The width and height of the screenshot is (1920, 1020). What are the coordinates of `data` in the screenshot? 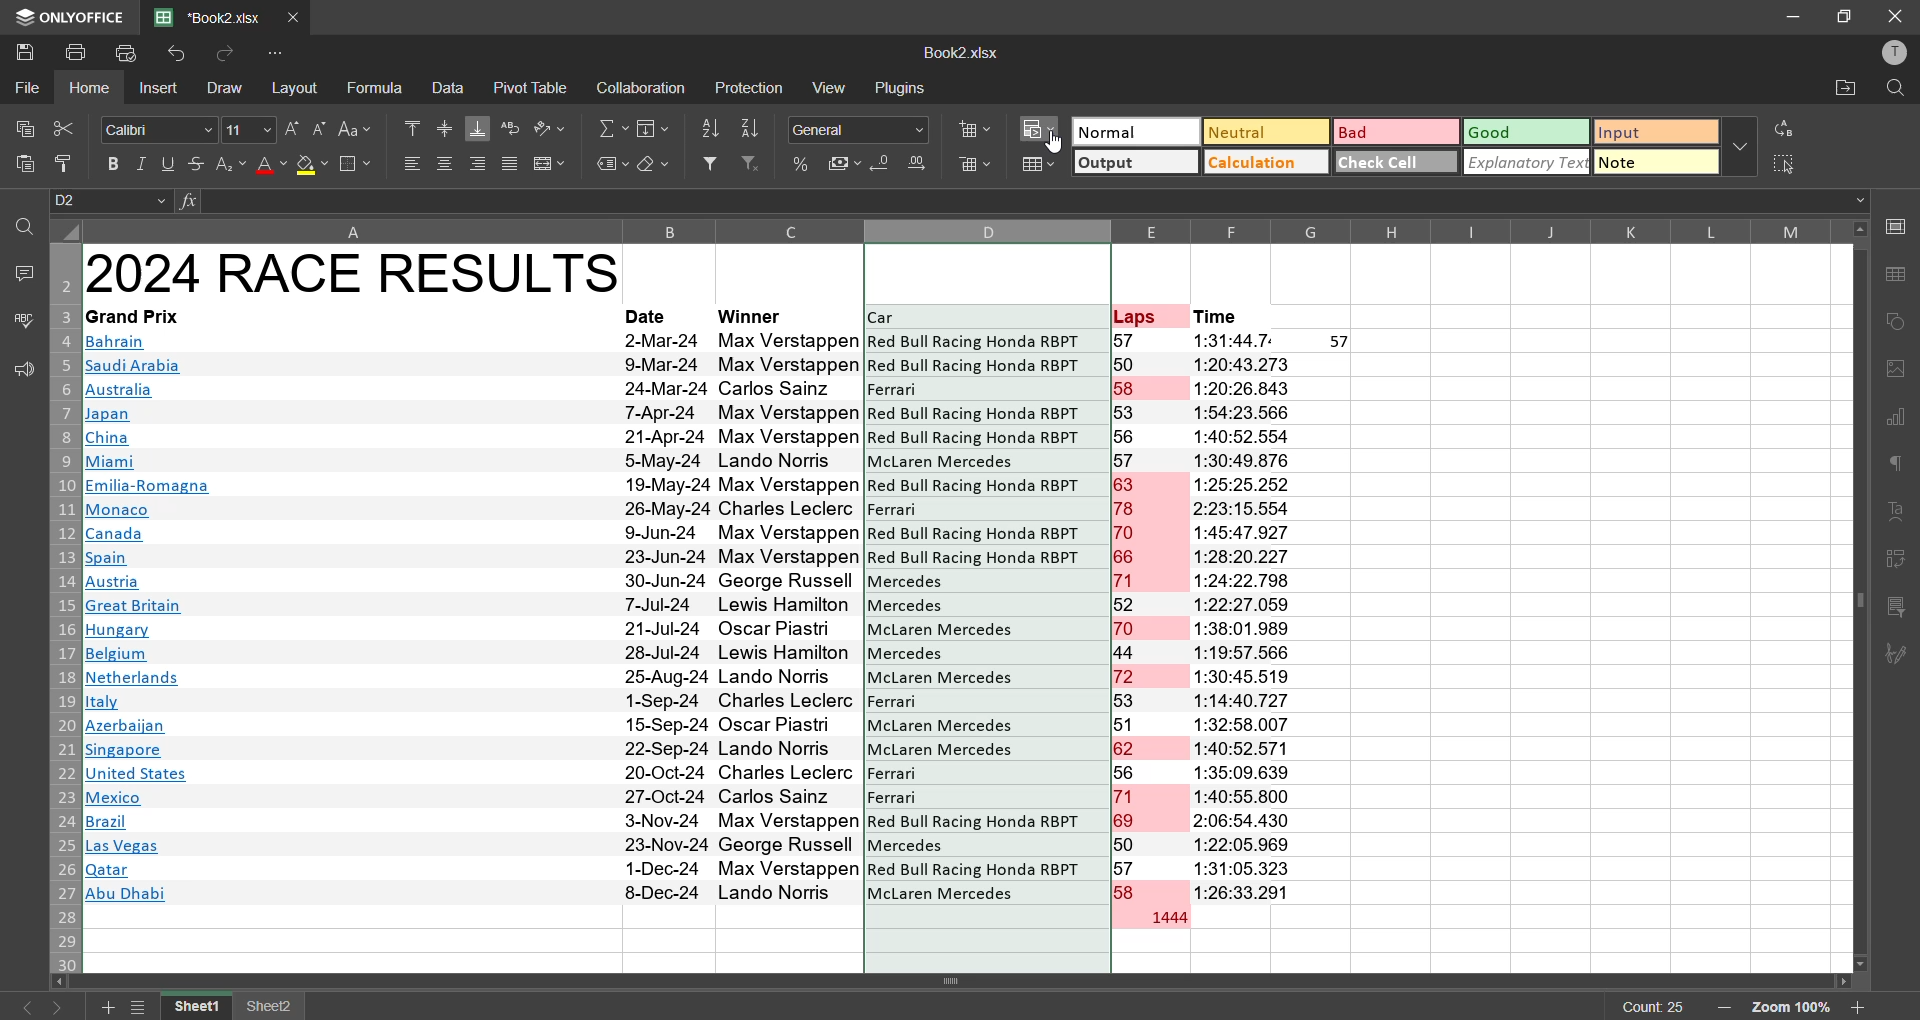 It's located at (448, 87).